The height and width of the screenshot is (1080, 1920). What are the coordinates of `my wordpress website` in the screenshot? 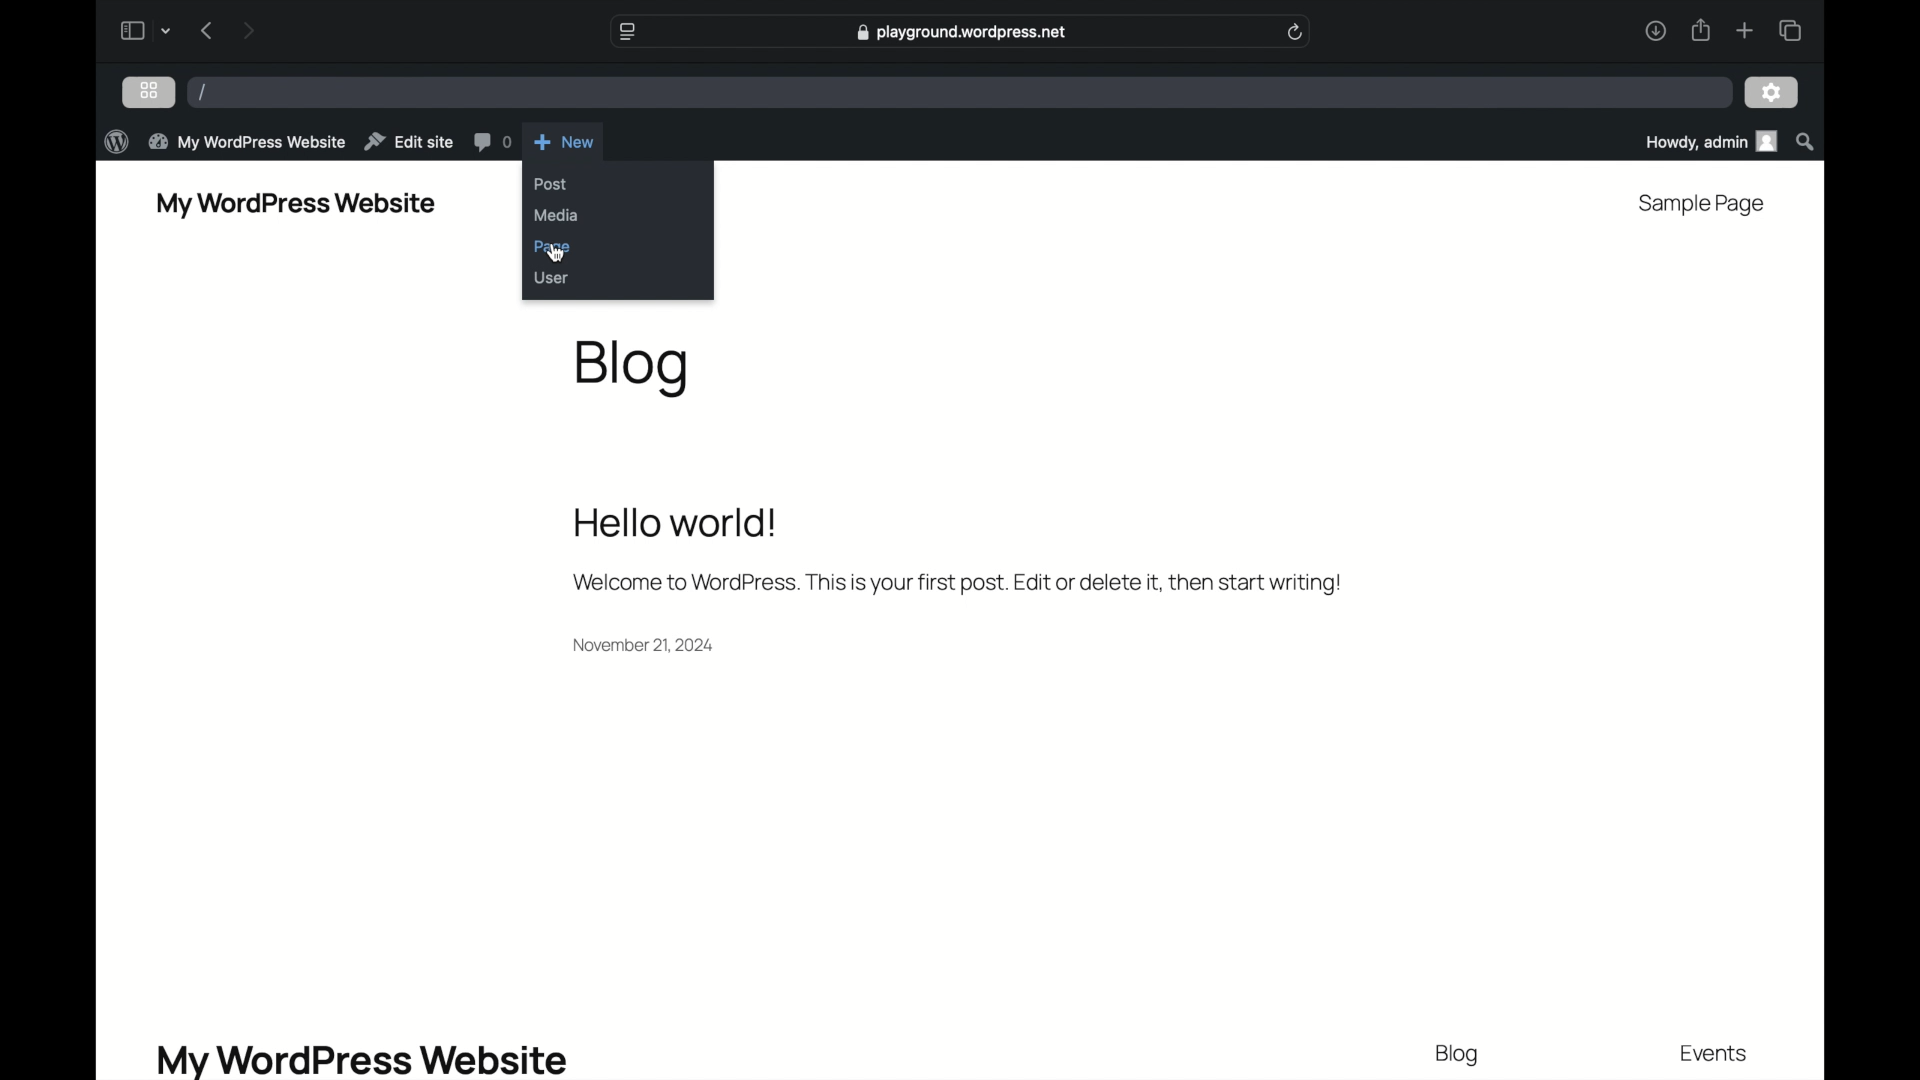 It's located at (360, 1059).